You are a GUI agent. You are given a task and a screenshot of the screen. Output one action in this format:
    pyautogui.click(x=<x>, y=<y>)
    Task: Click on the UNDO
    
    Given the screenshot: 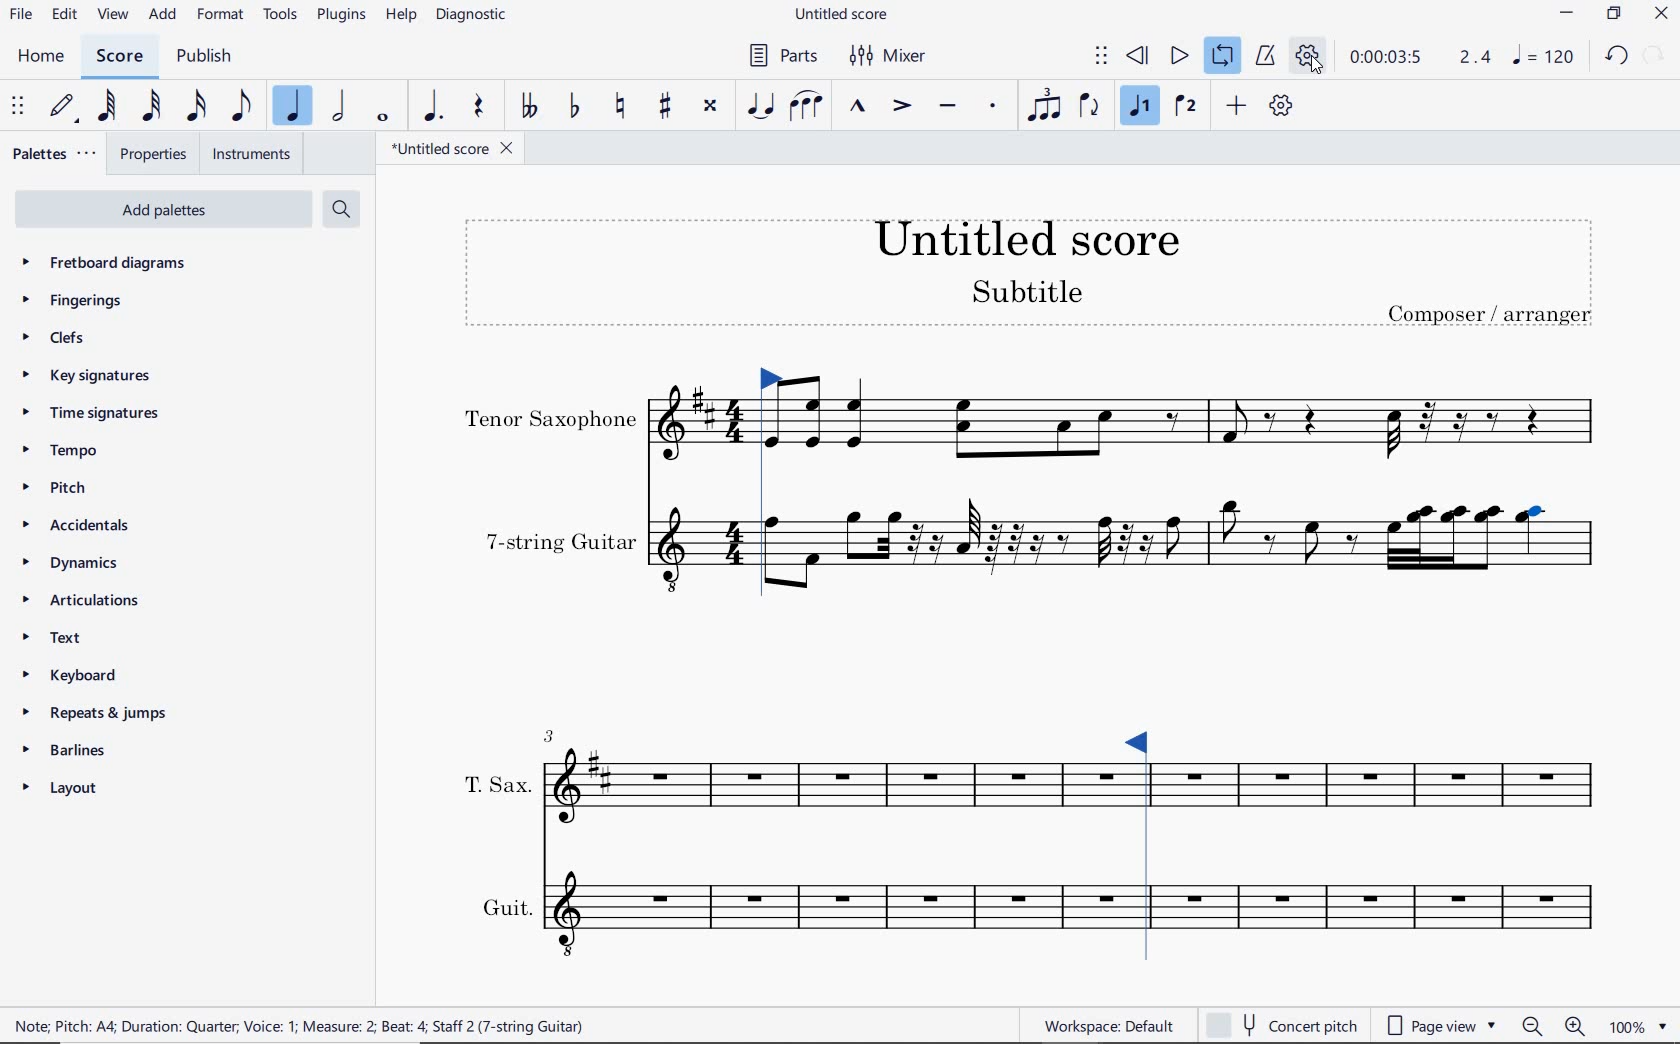 What is the action you would take?
    pyautogui.click(x=1617, y=58)
    